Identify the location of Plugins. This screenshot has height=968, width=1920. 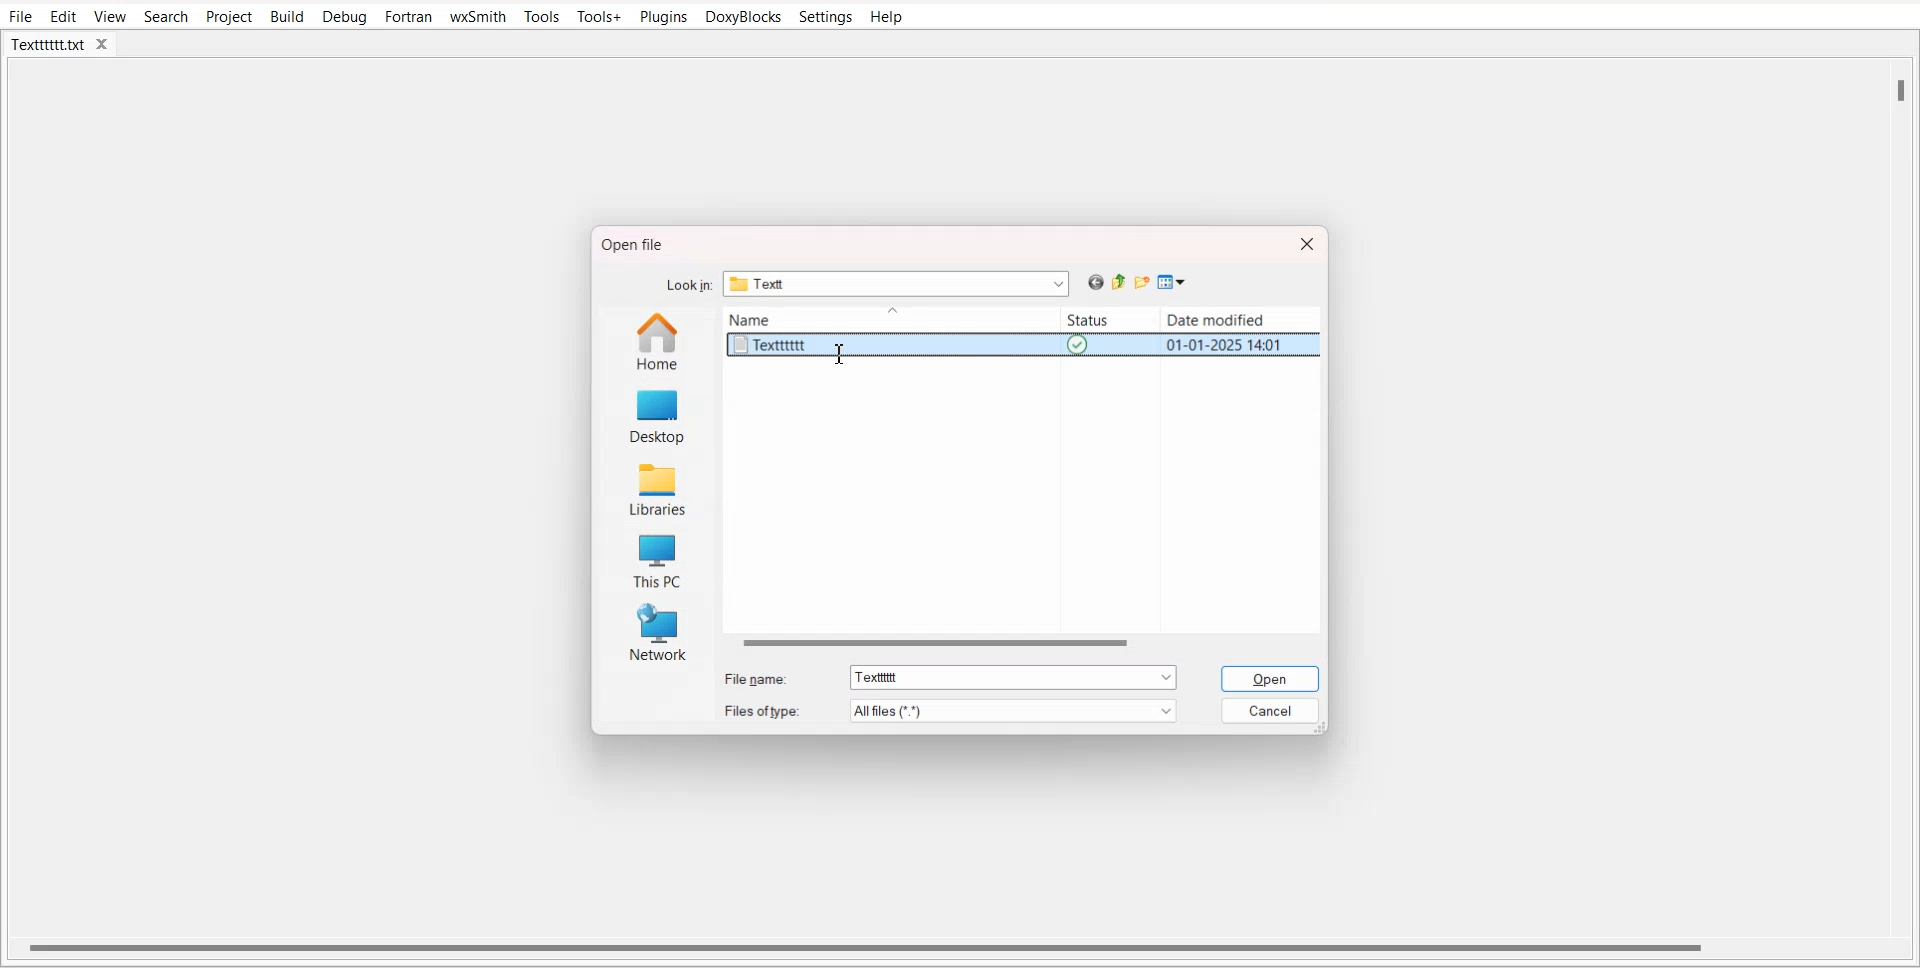
(662, 16).